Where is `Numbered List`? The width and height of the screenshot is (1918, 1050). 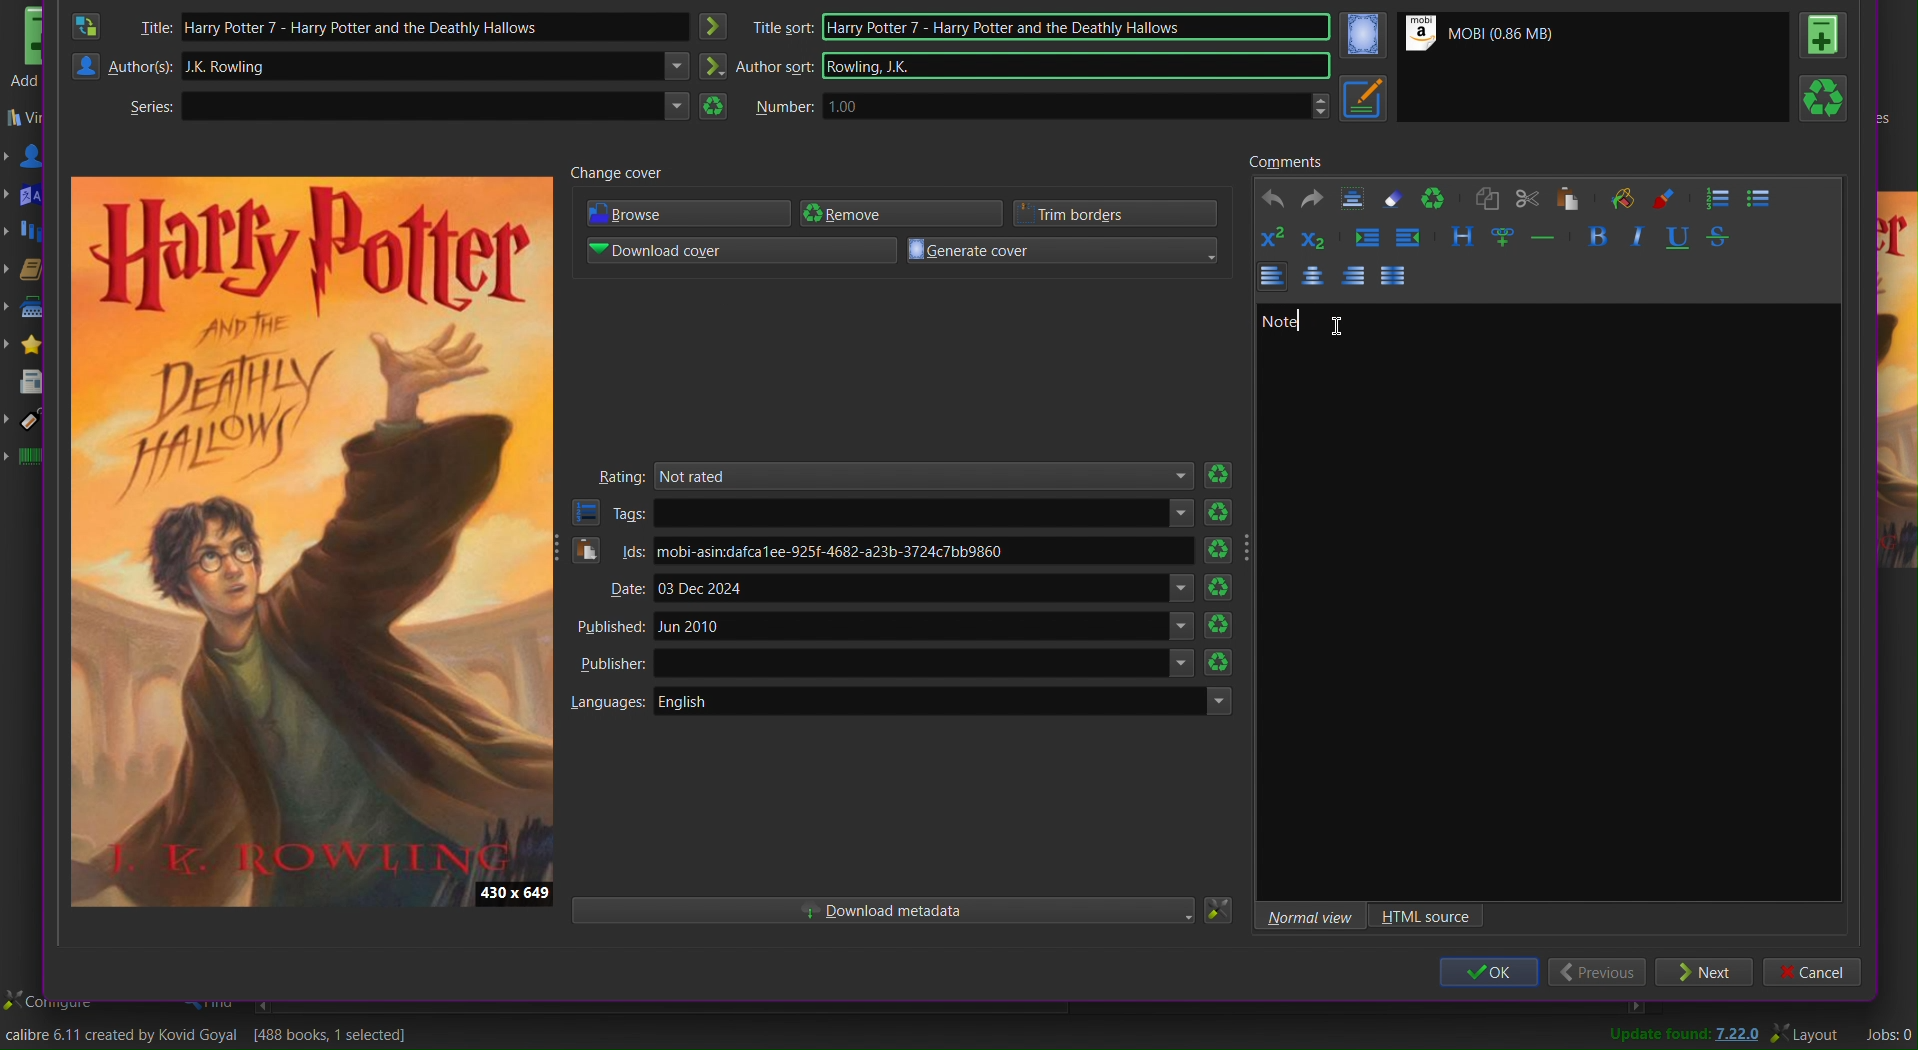 Numbered List is located at coordinates (1720, 198).